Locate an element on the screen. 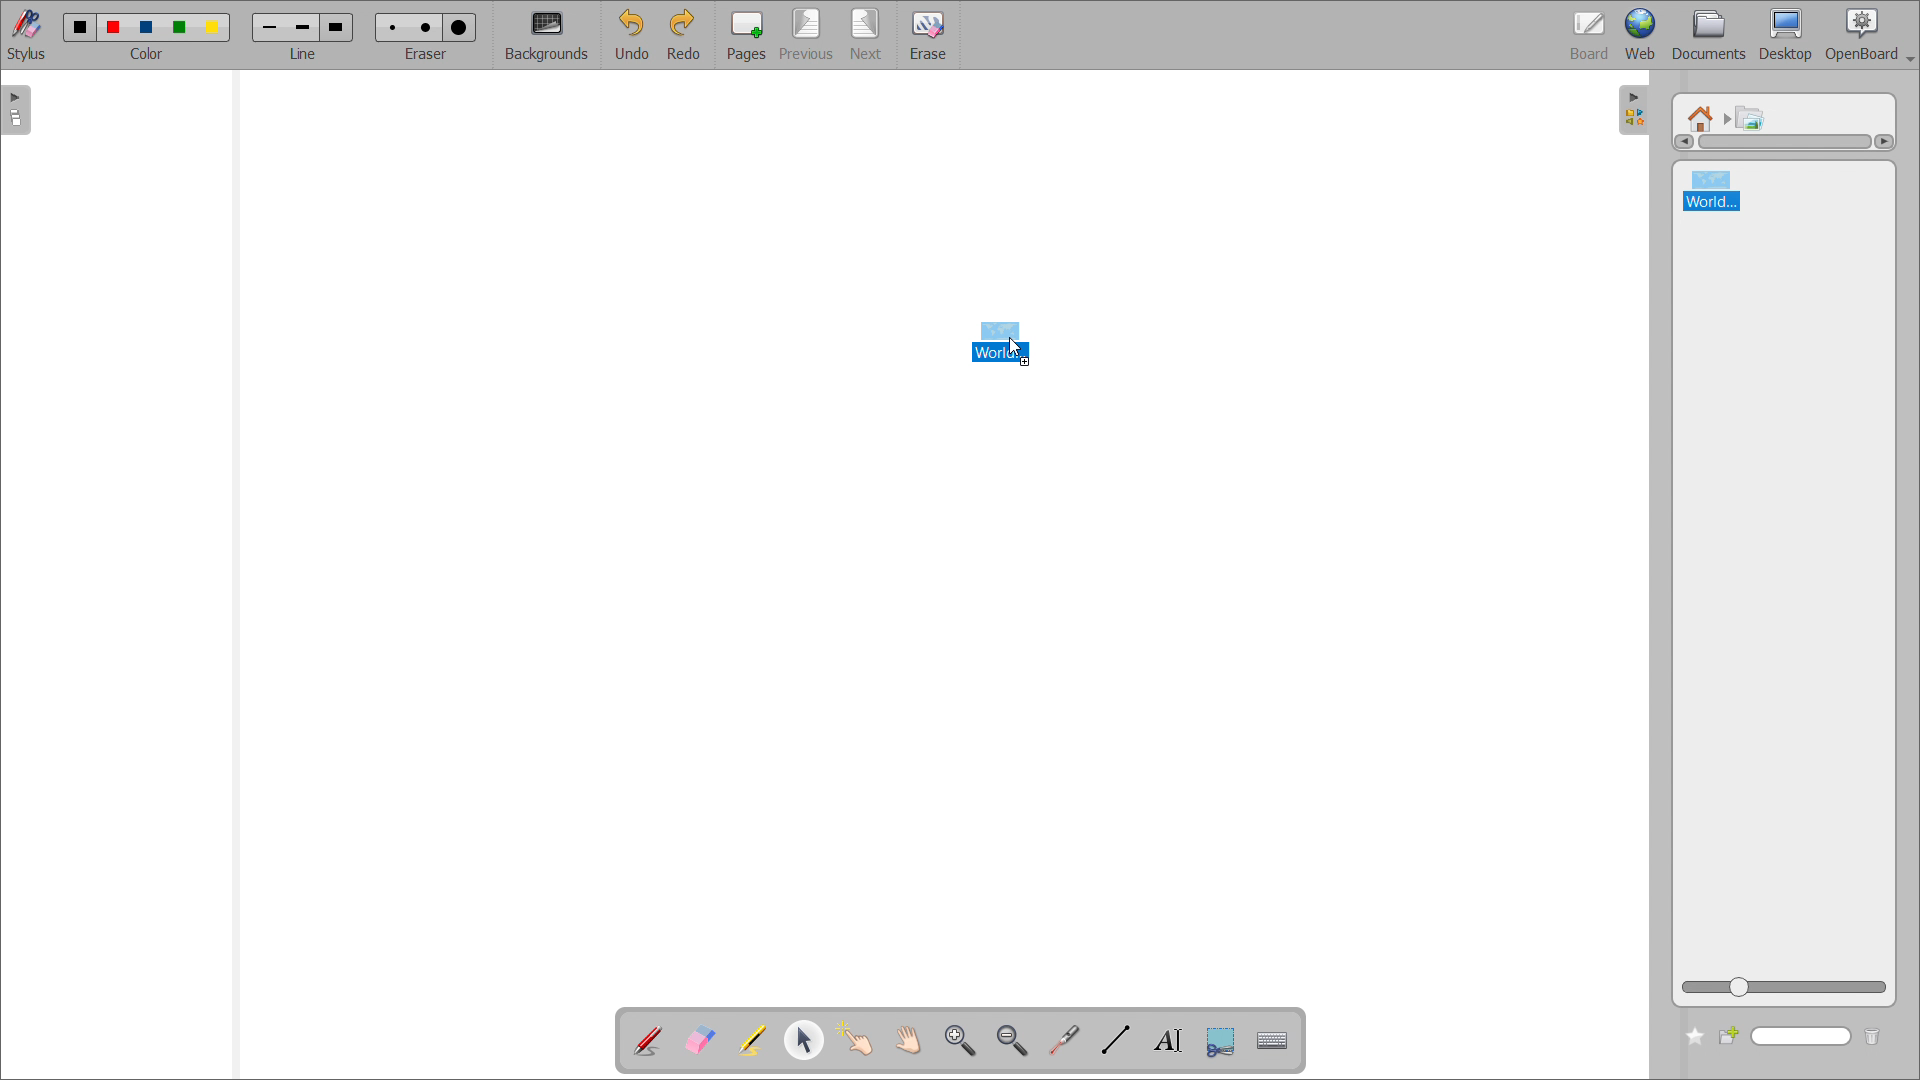  interact with items is located at coordinates (857, 1038).